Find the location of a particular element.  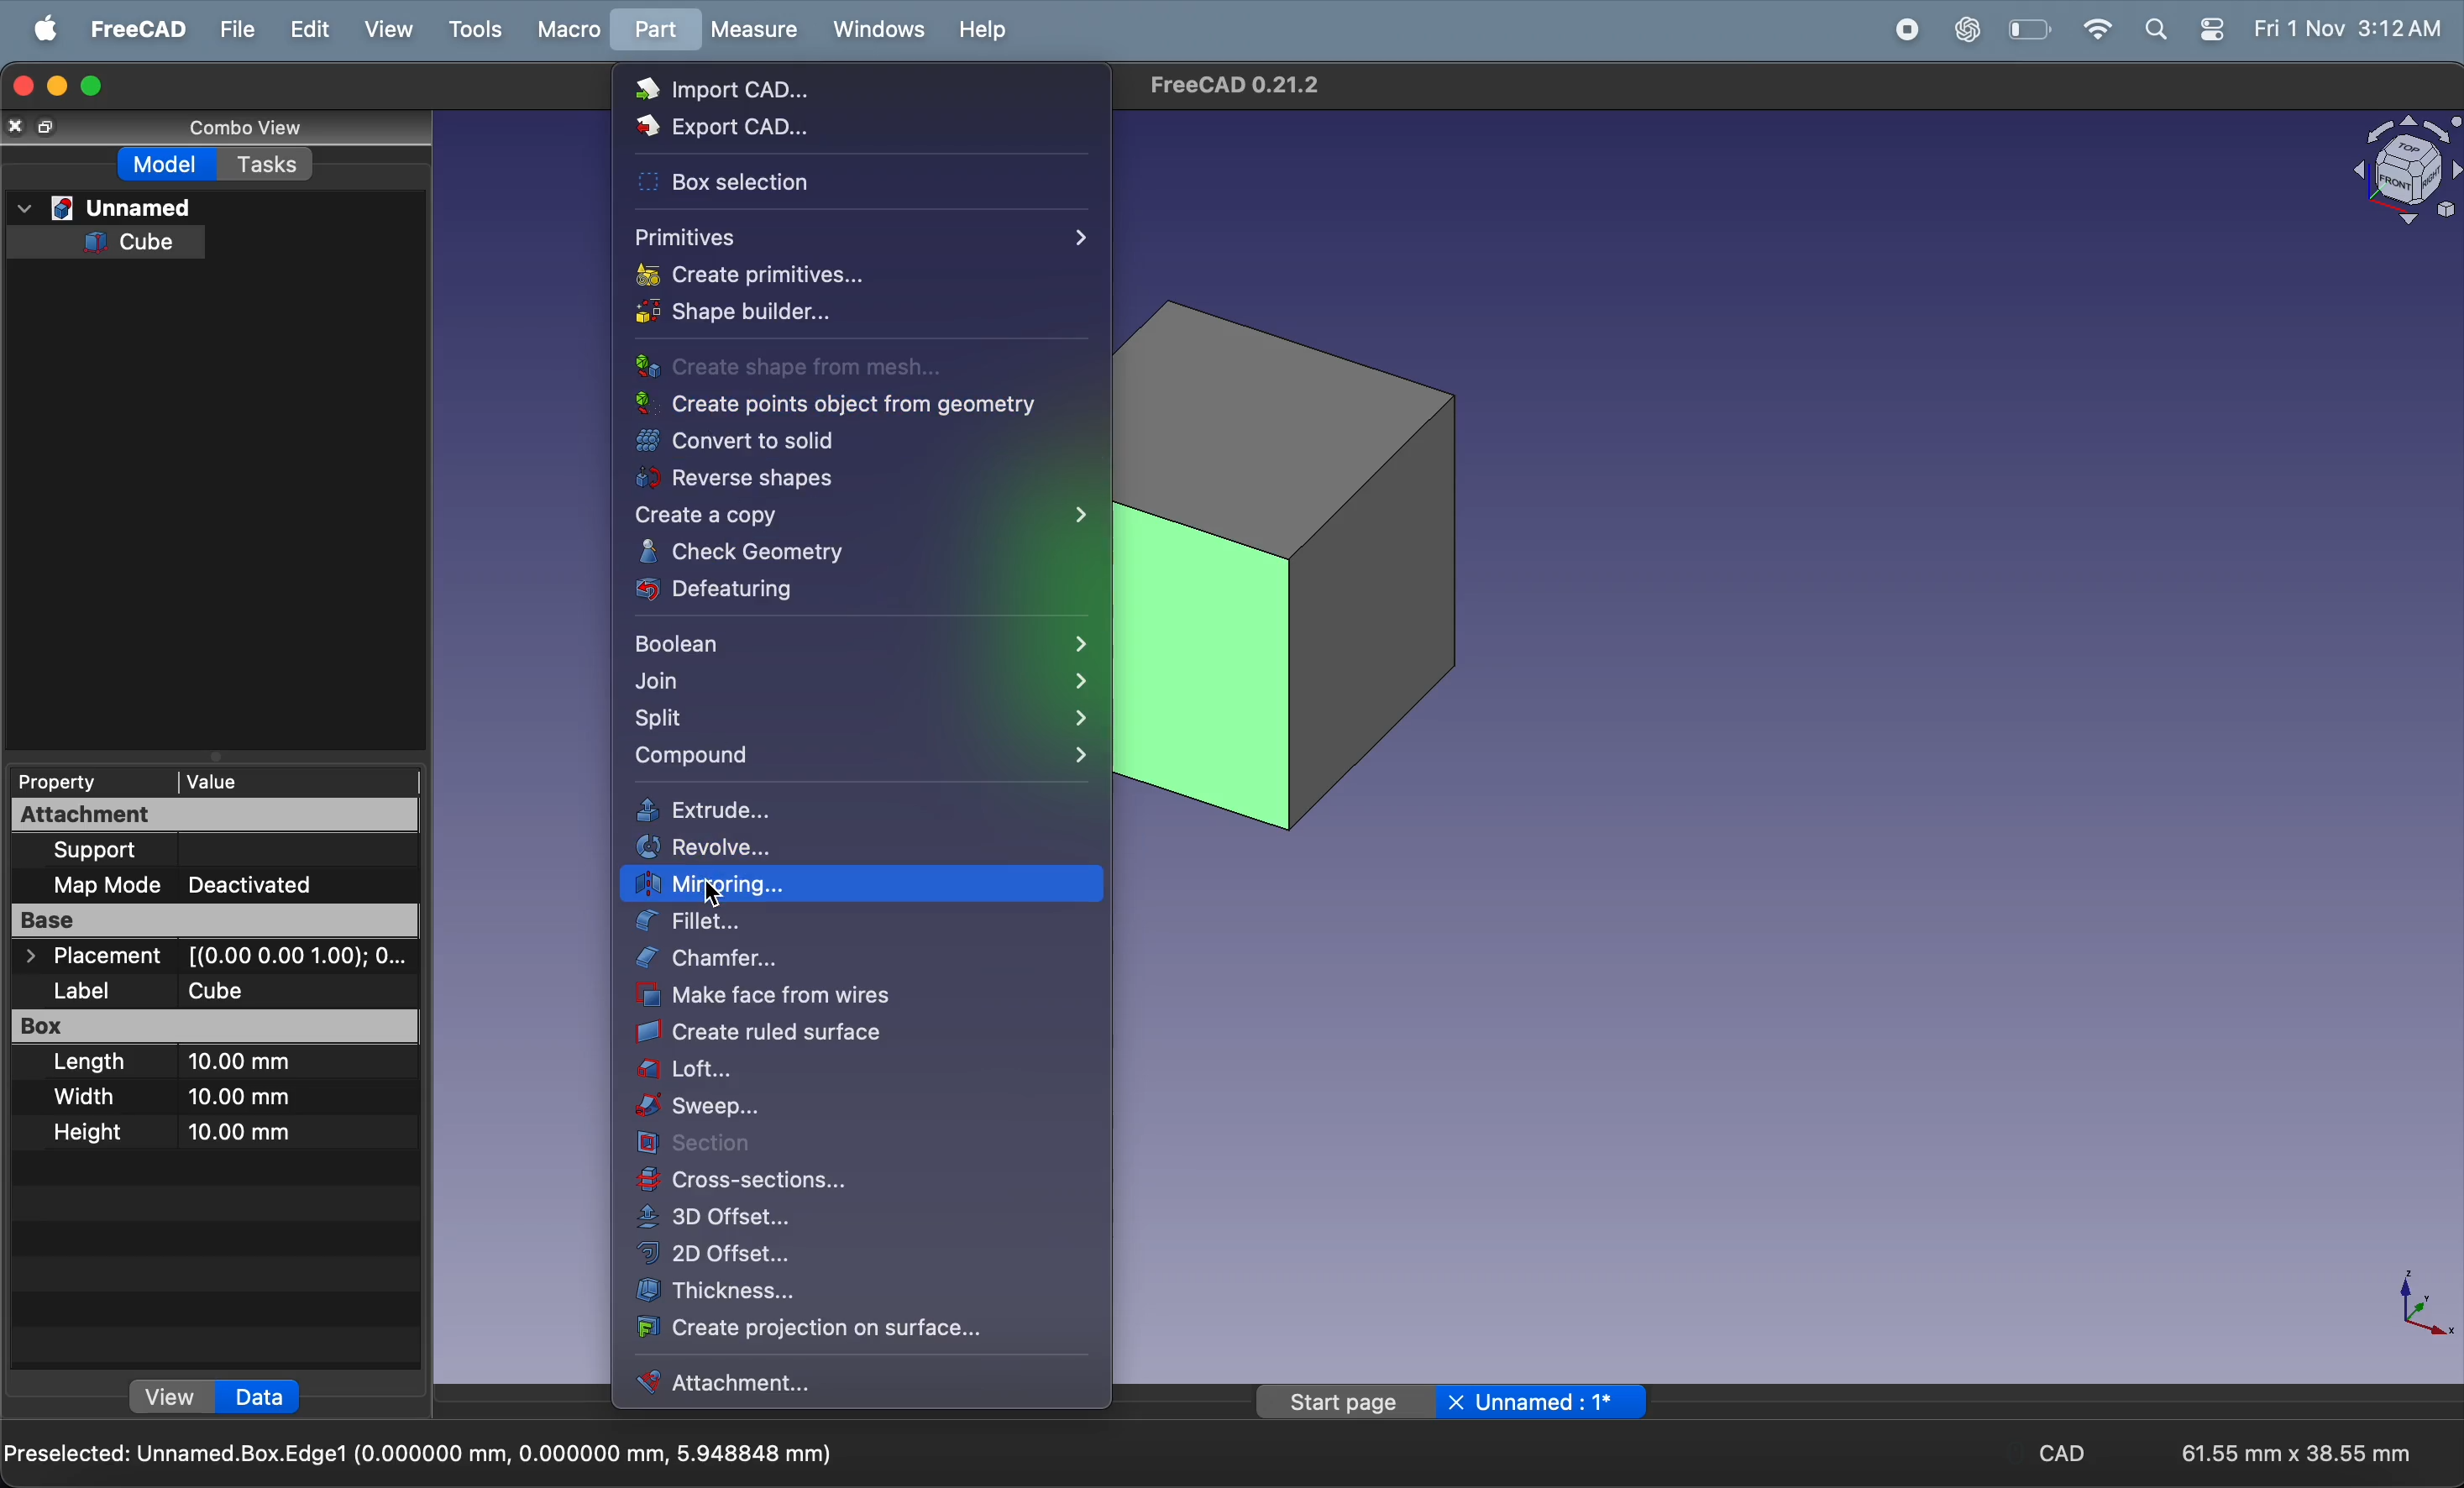

search is located at coordinates (2154, 31).